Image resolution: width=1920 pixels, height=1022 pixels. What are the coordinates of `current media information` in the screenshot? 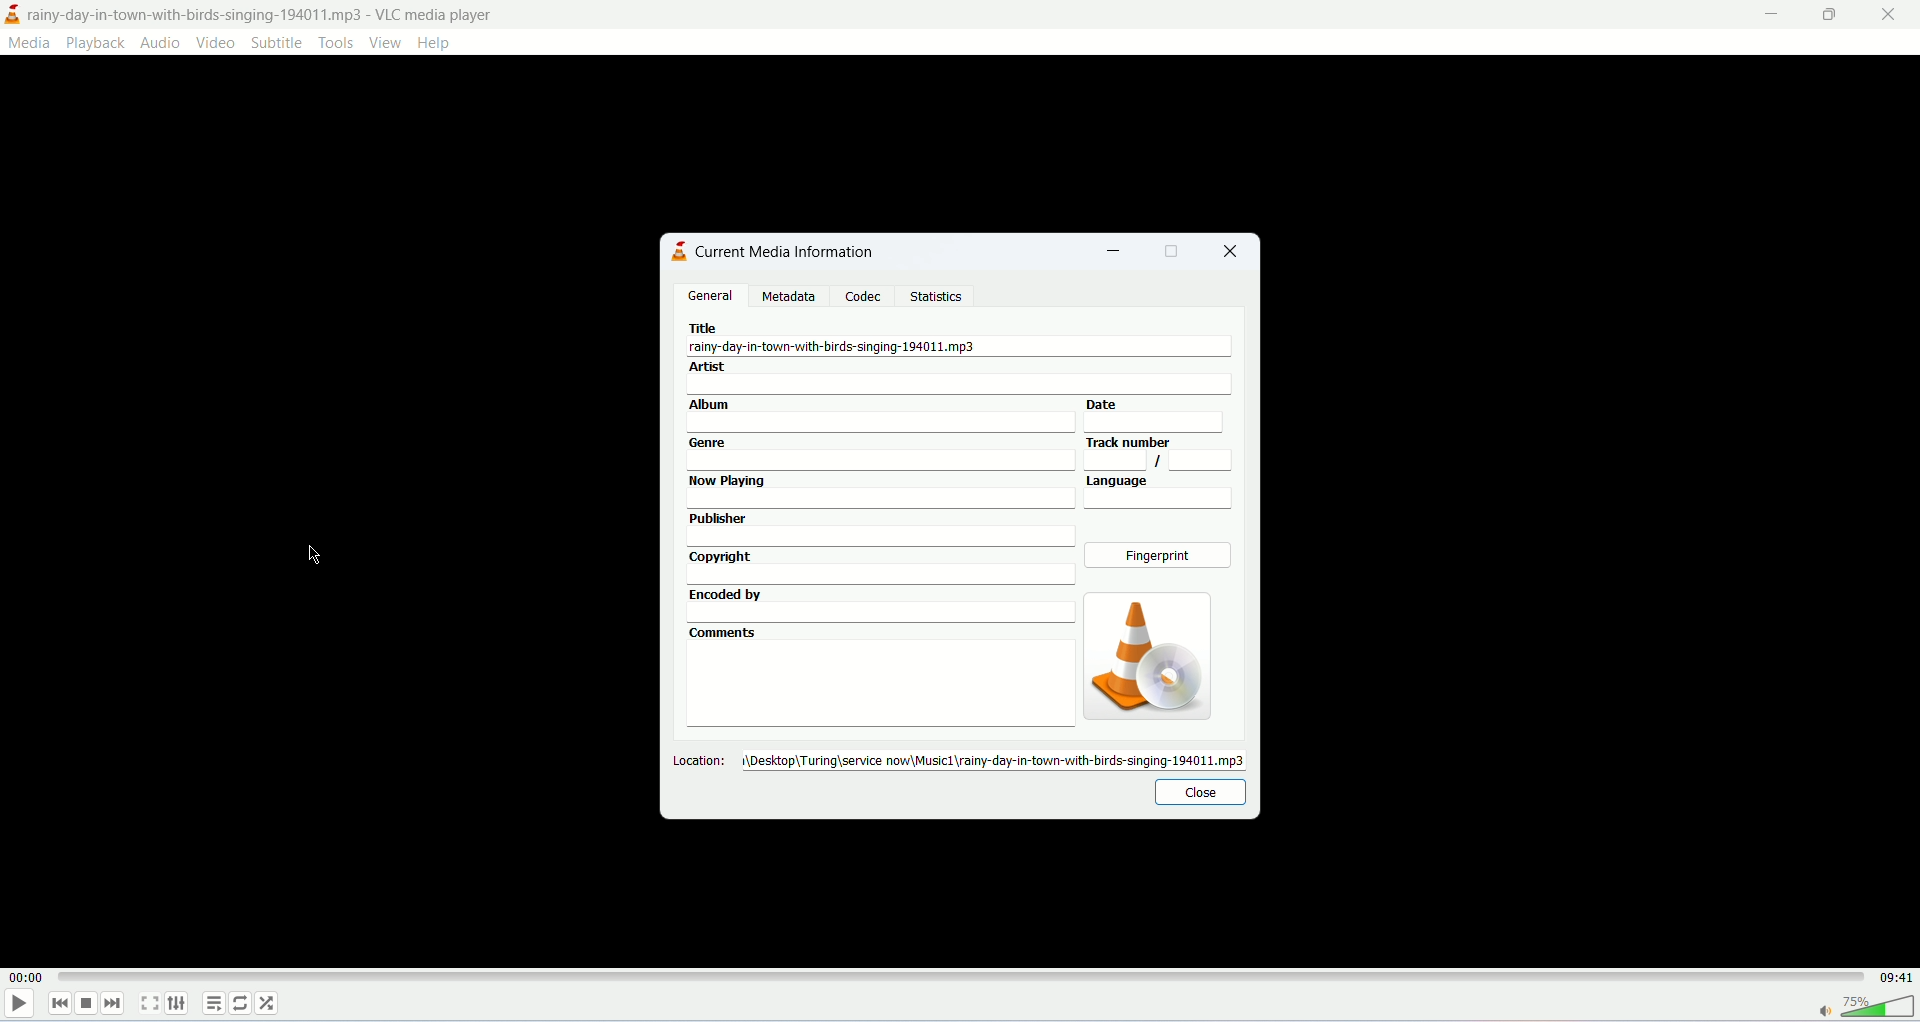 It's located at (791, 254).